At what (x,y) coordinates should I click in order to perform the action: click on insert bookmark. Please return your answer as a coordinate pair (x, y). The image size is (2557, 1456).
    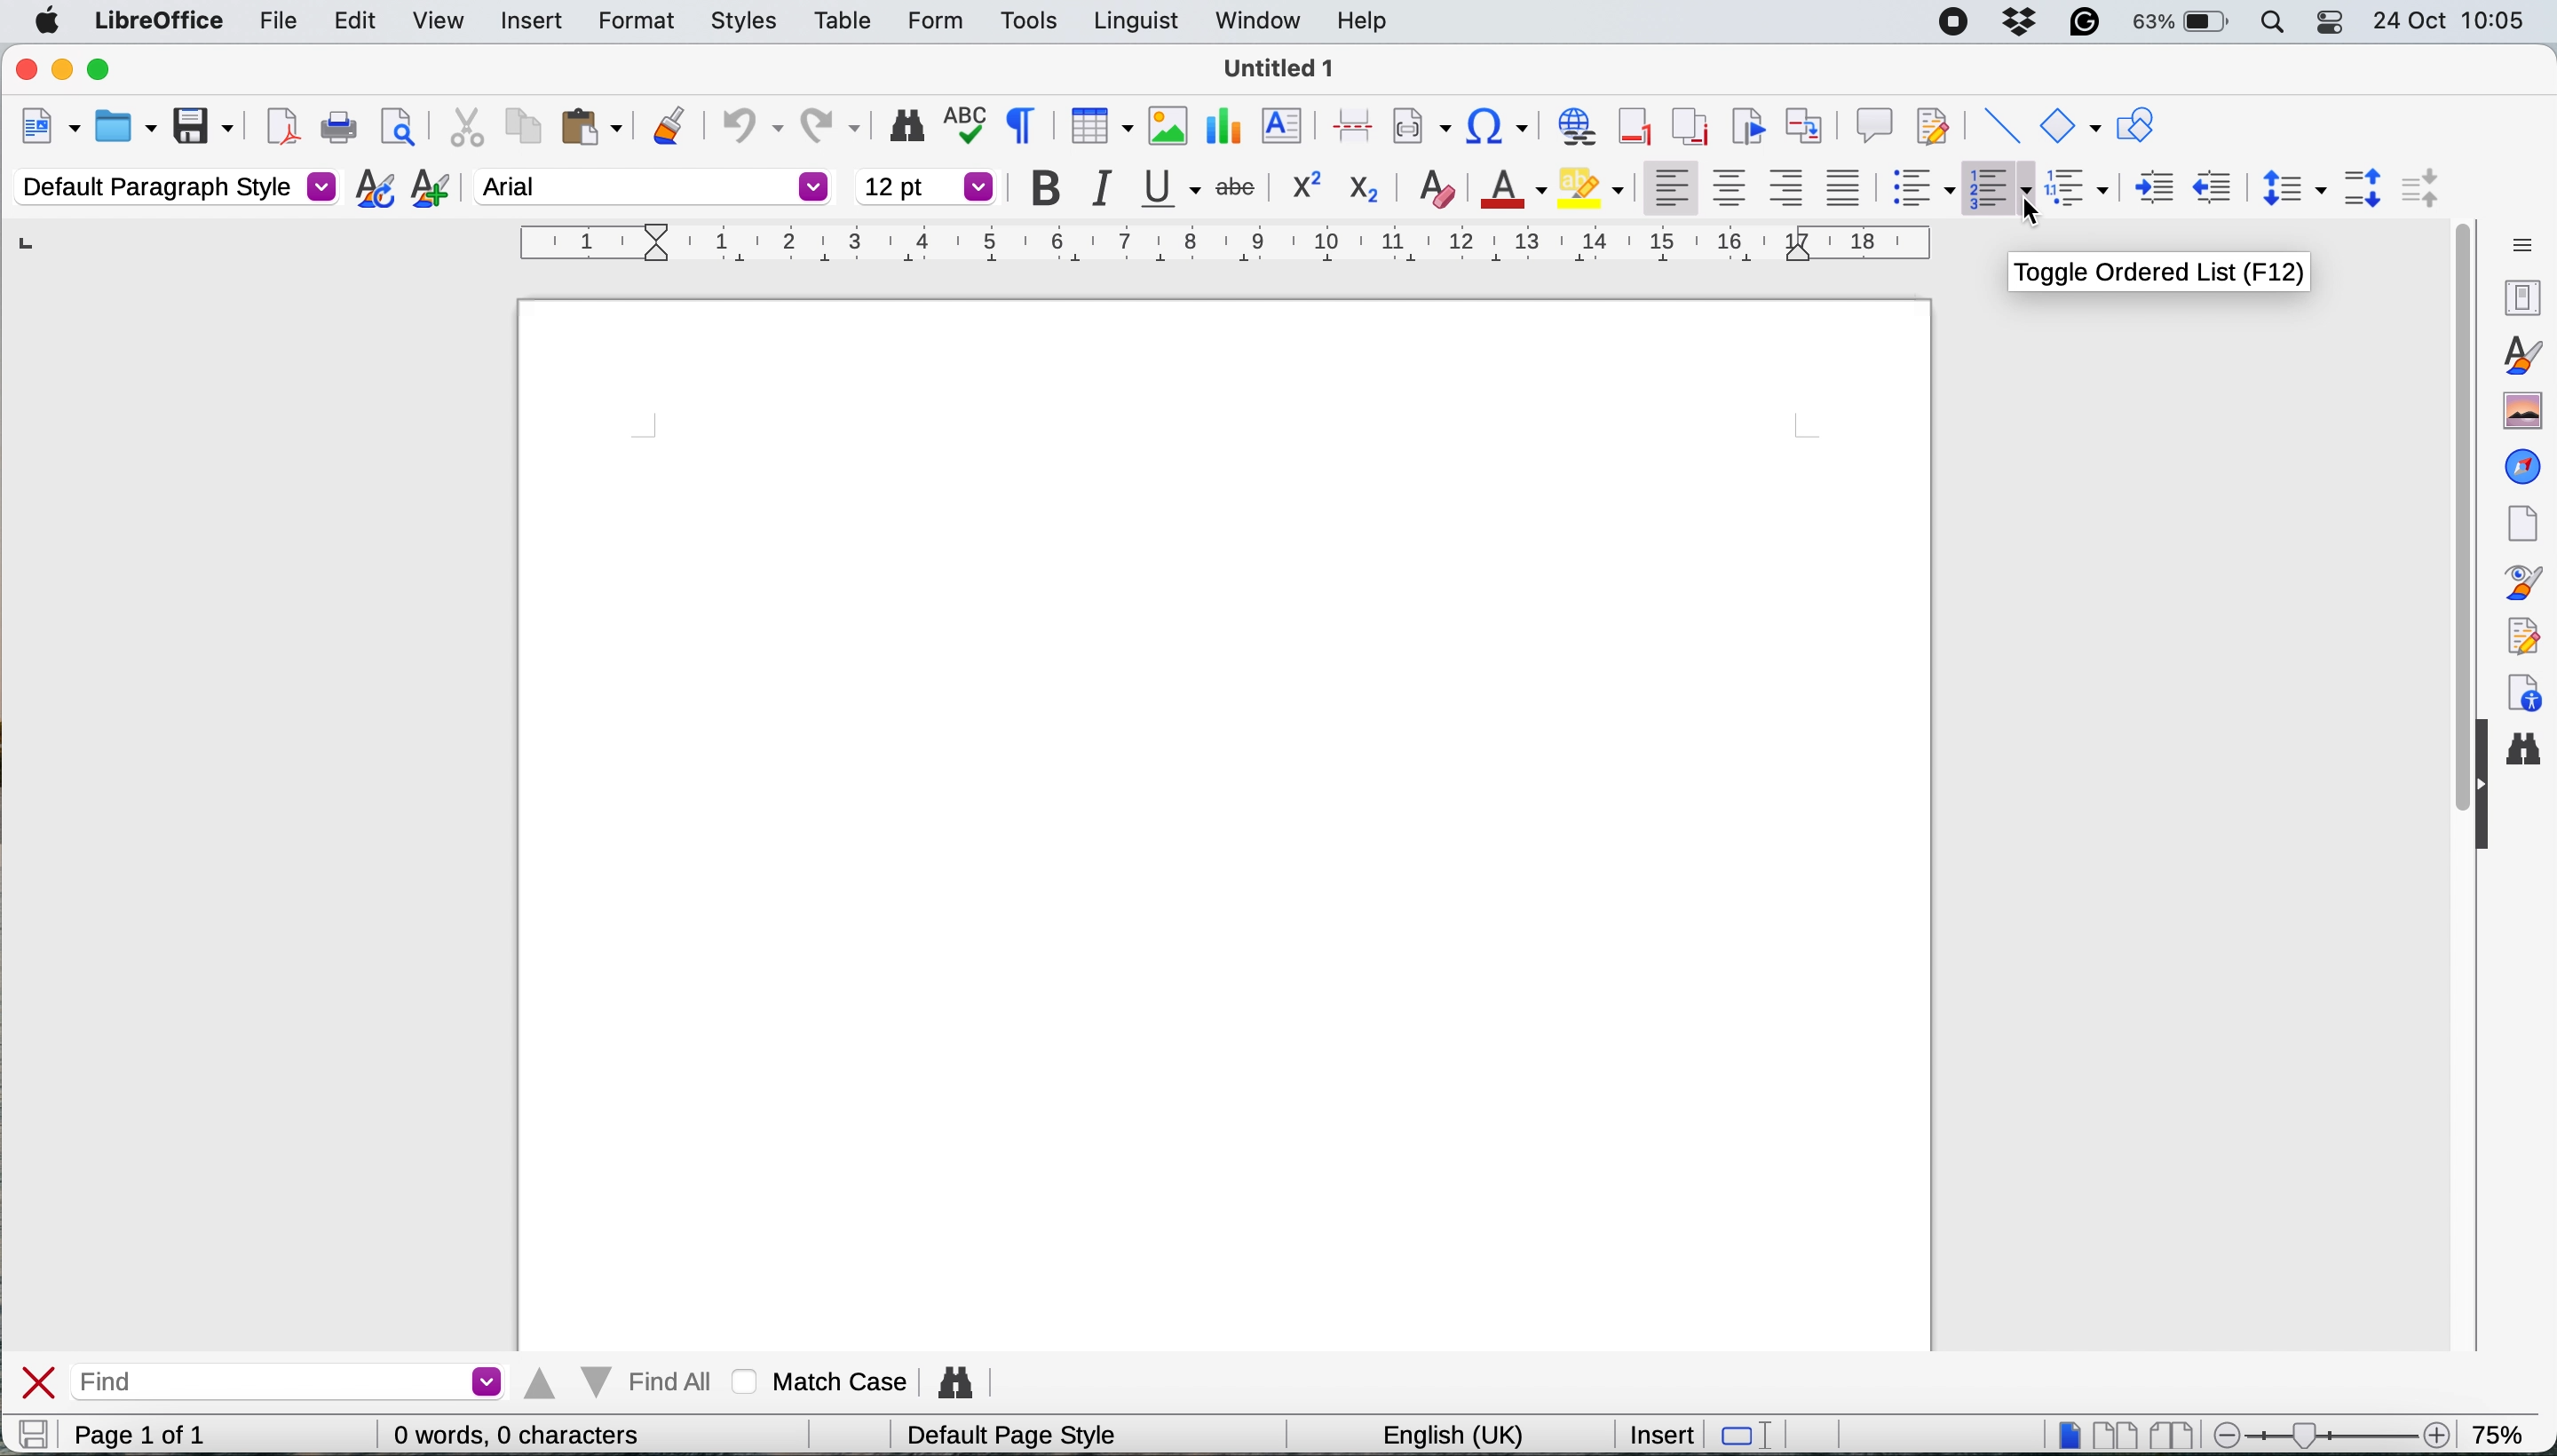
    Looking at the image, I should click on (1746, 125).